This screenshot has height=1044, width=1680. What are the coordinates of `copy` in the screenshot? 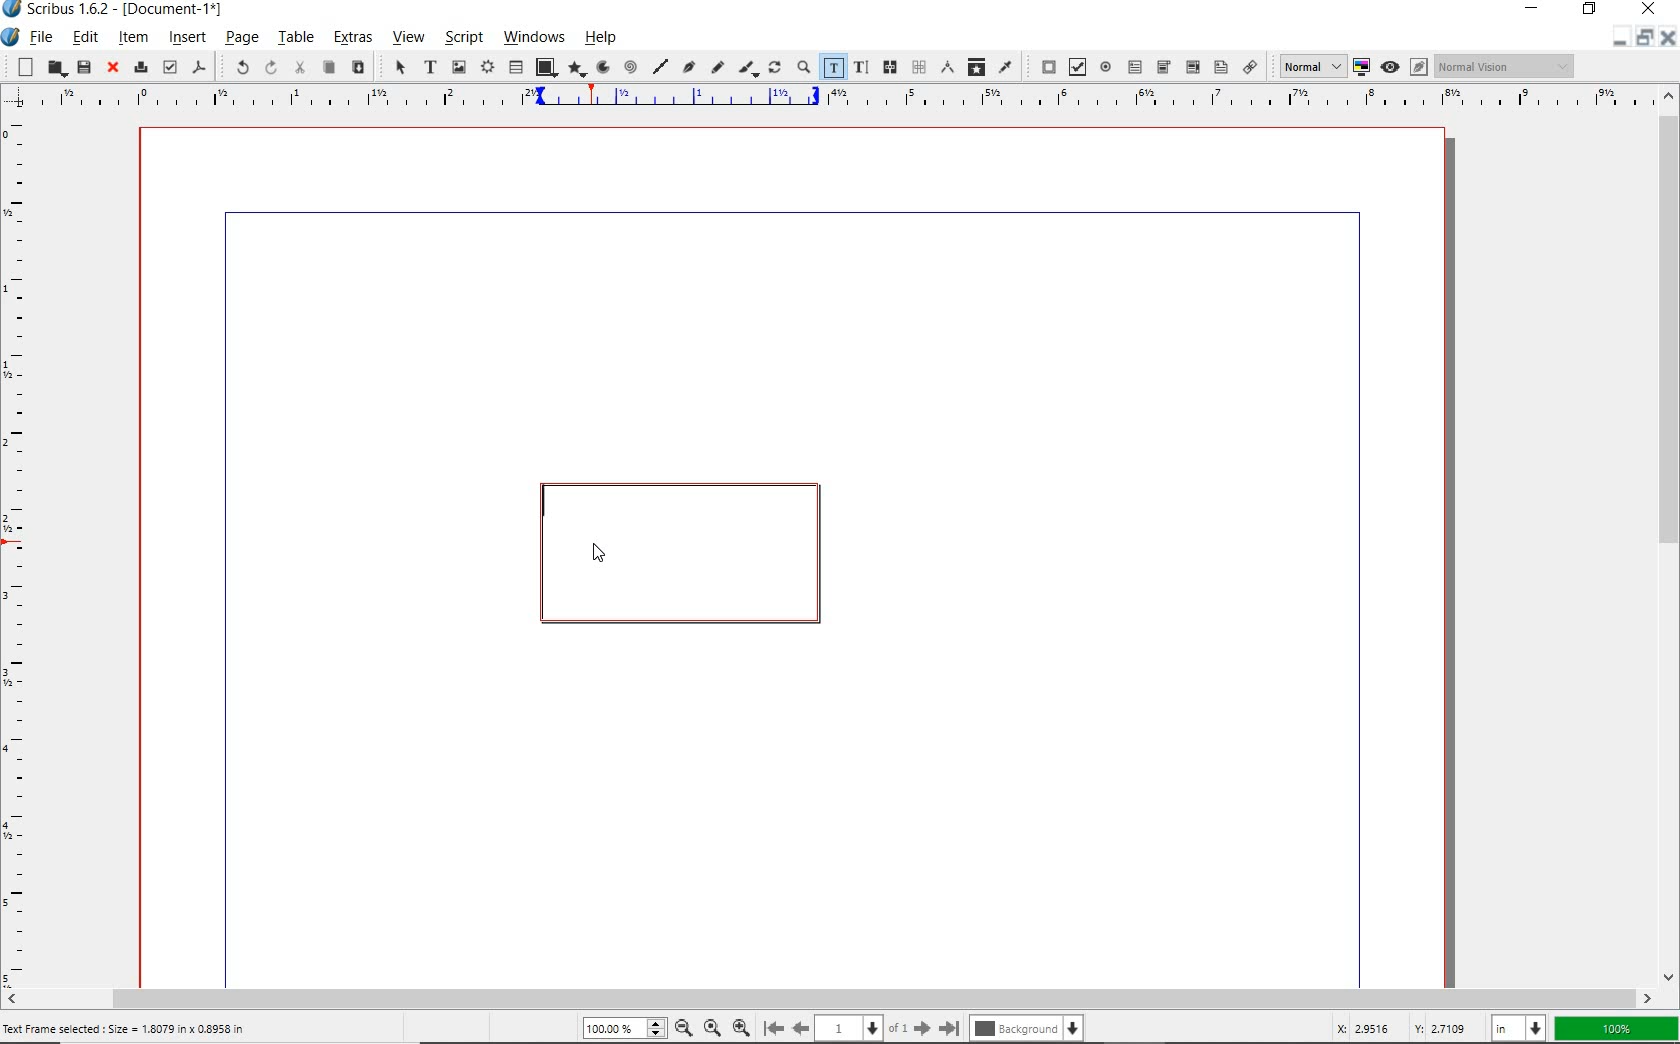 It's located at (329, 69).